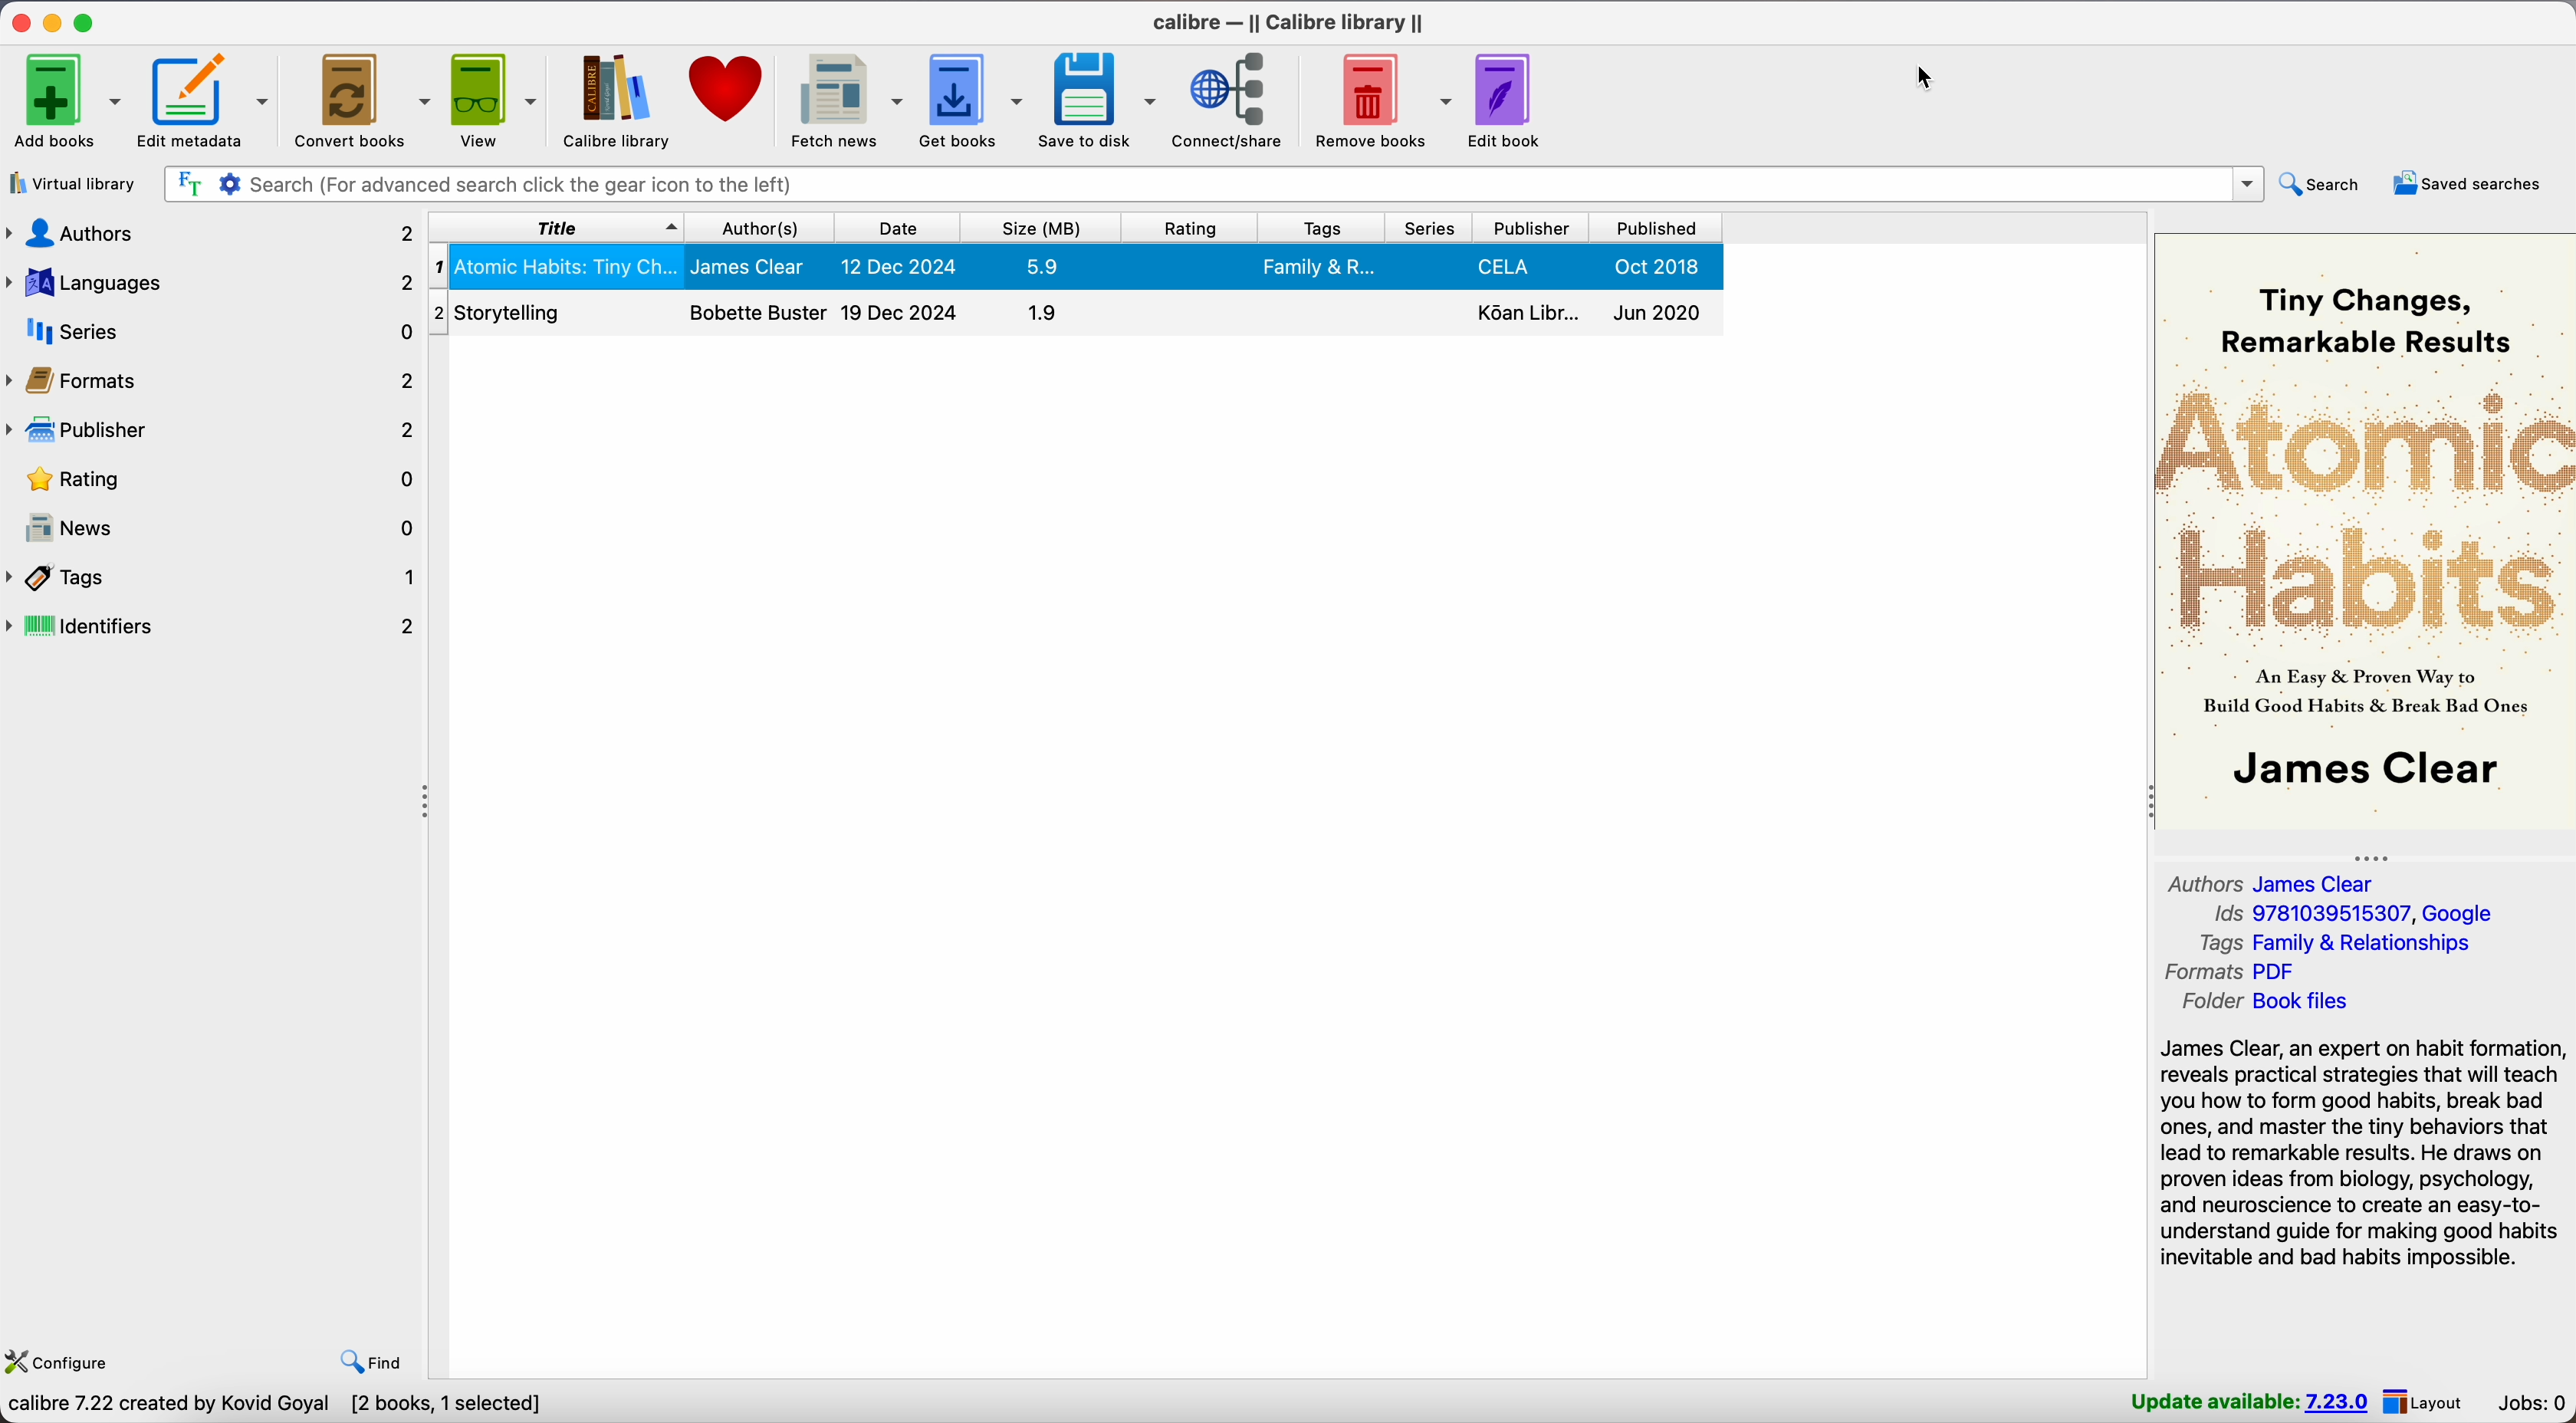  Describe the element at coordinates (2365, 531) in the screenshot. I see `book cover preview` at that location.